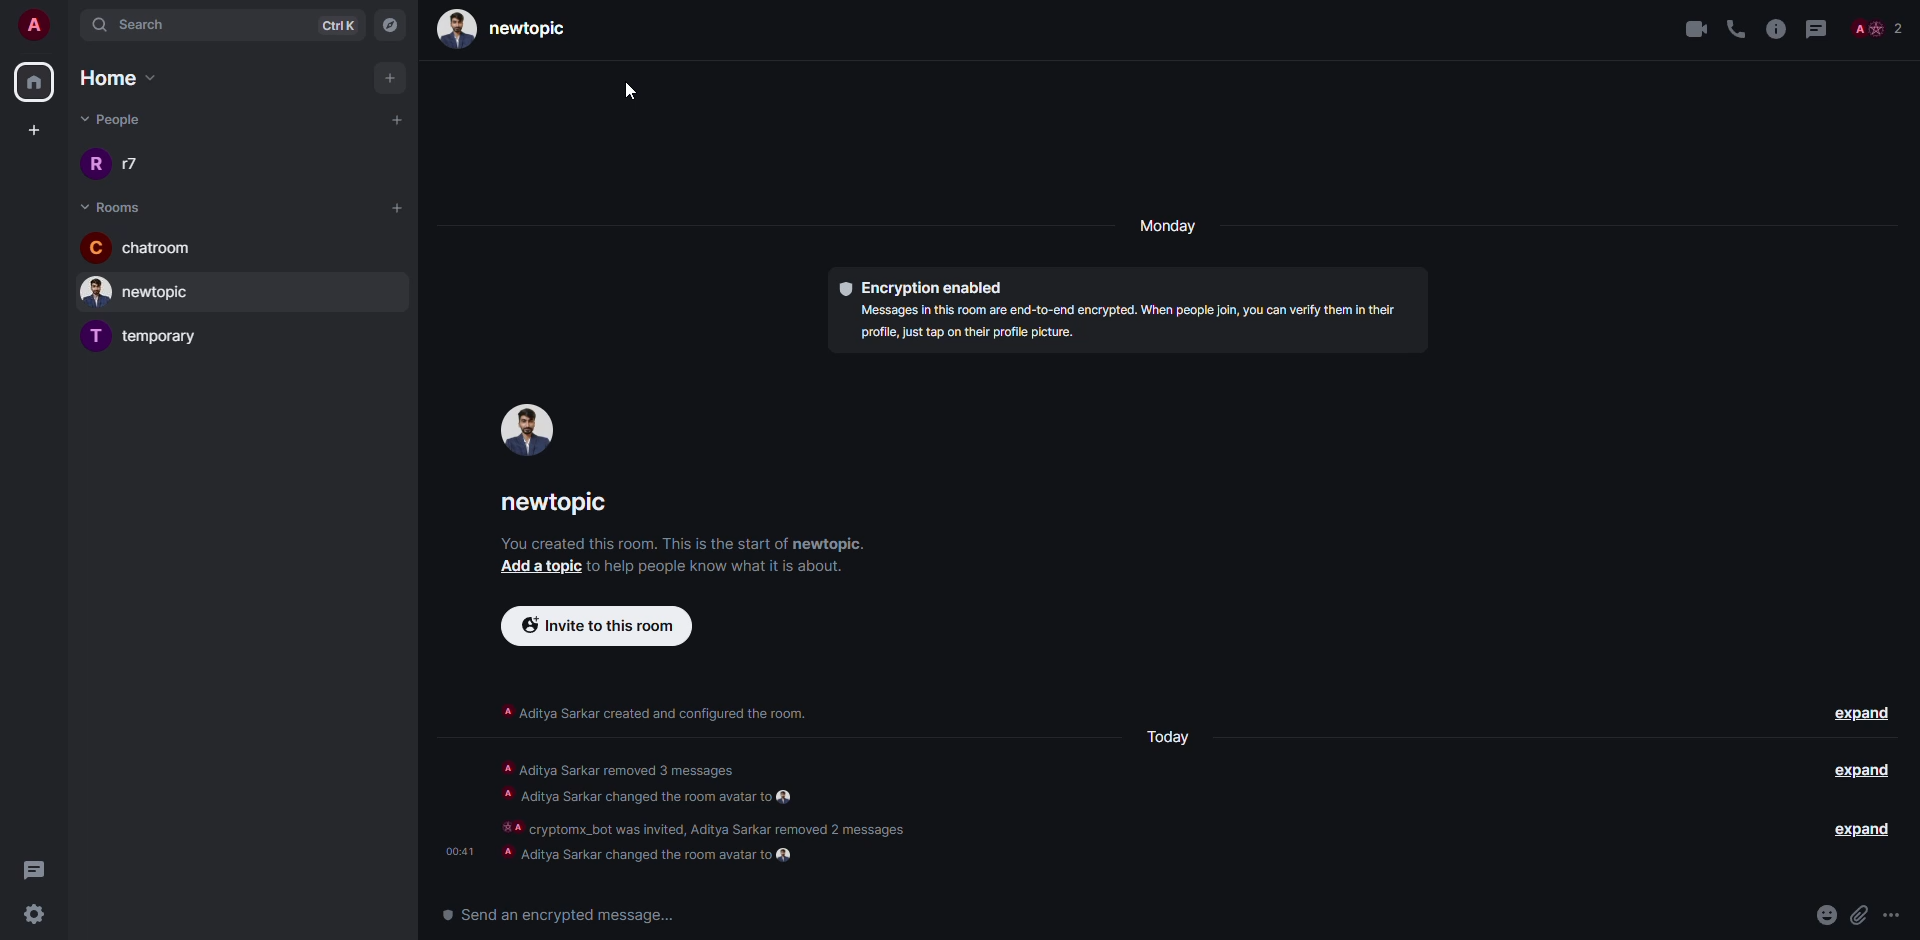 Image resolution: width=1920 pixels, height=940 pixels. What do you see at coordinates (708, 793) in the screenshot?
I see `info` at bounding box center [708, 793].